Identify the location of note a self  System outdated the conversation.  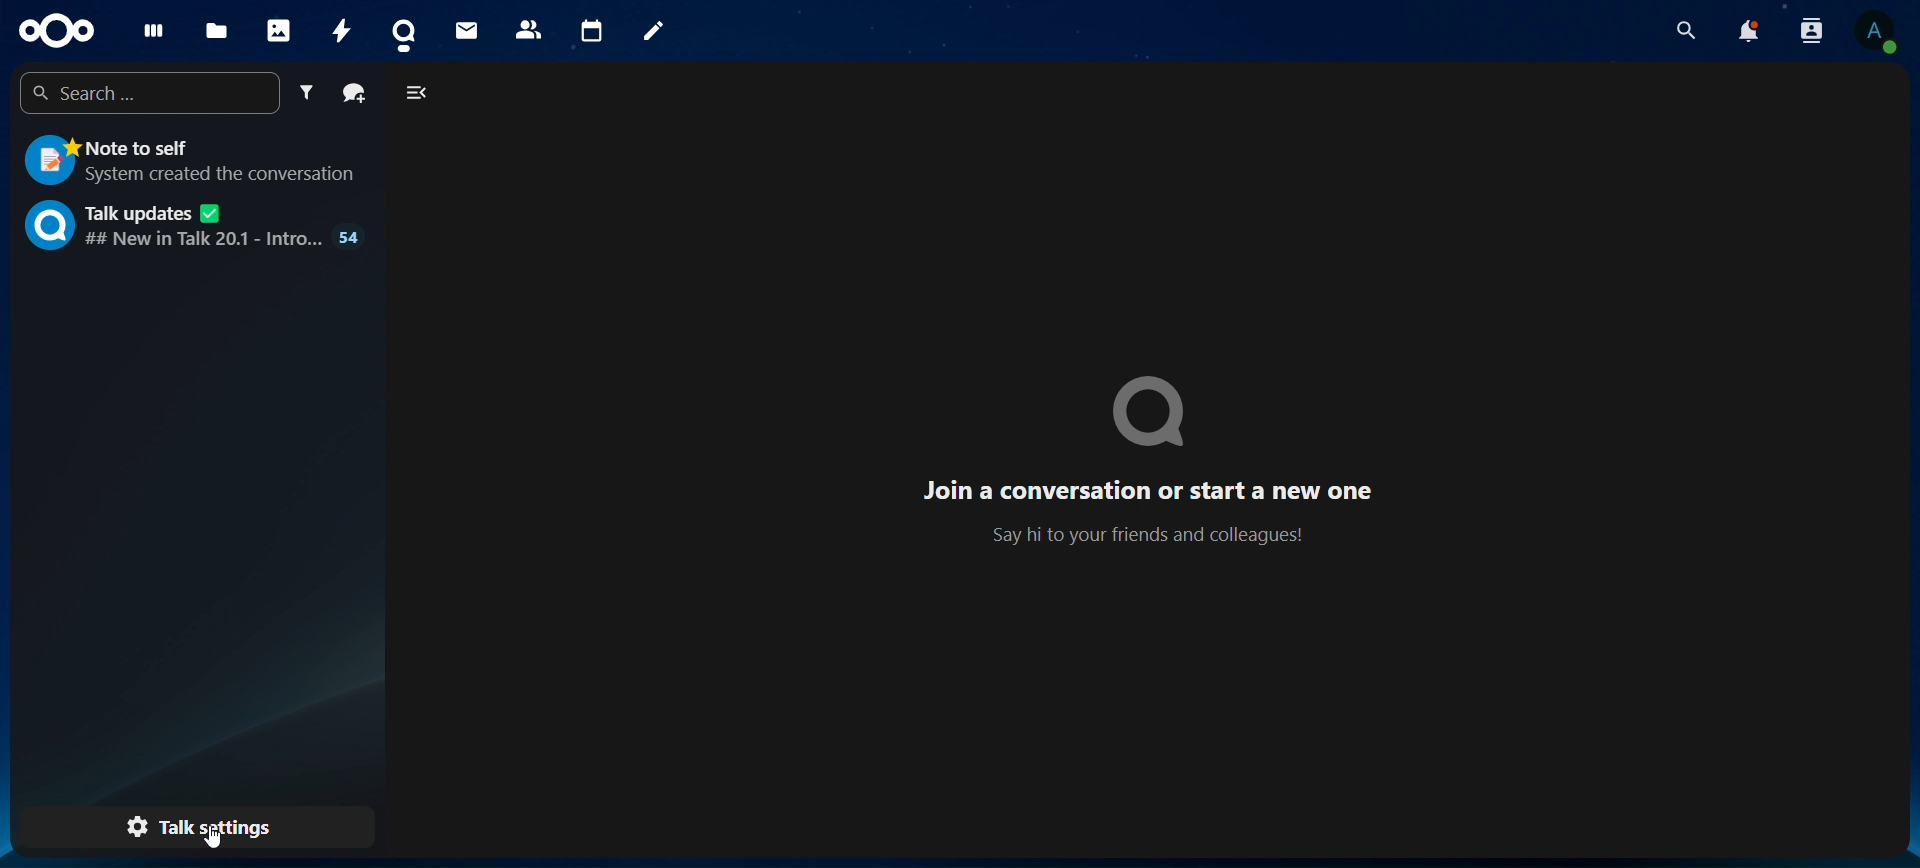
(193, 160).